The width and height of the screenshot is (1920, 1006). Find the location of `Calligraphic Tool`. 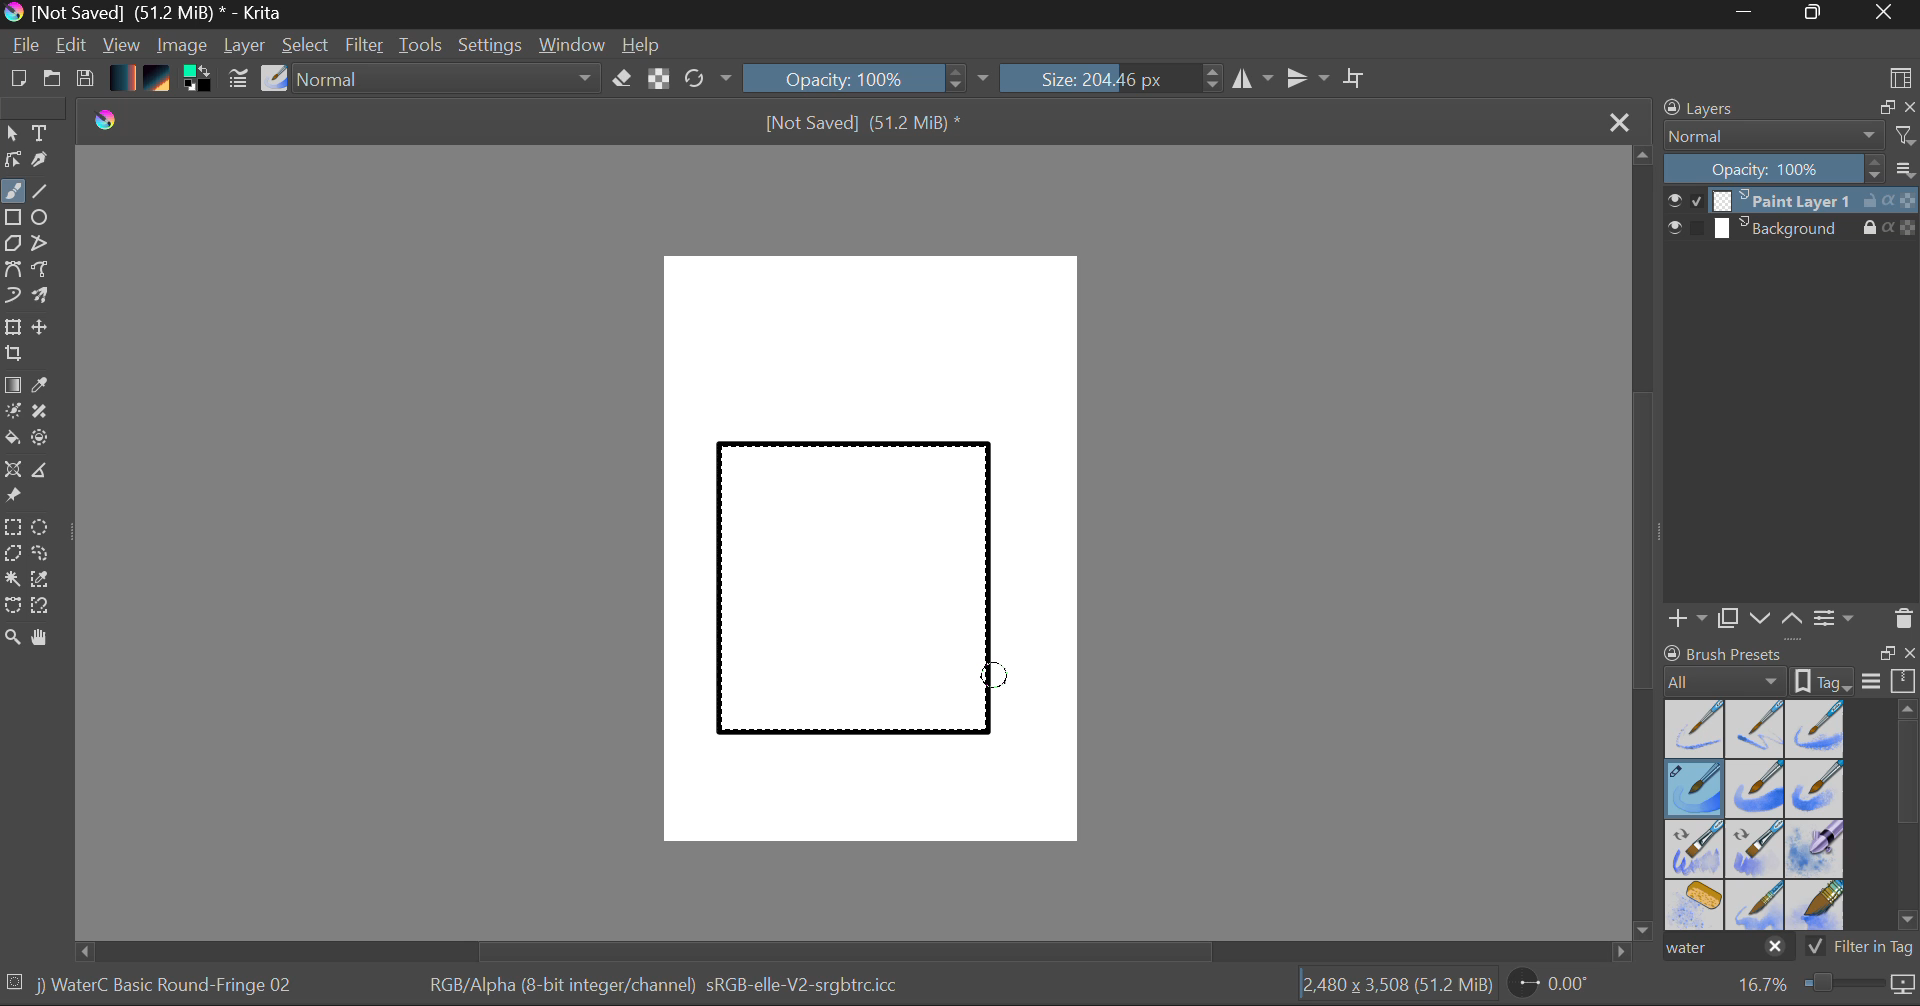

Calligraphic Tool is located at coordinates (47, 164).